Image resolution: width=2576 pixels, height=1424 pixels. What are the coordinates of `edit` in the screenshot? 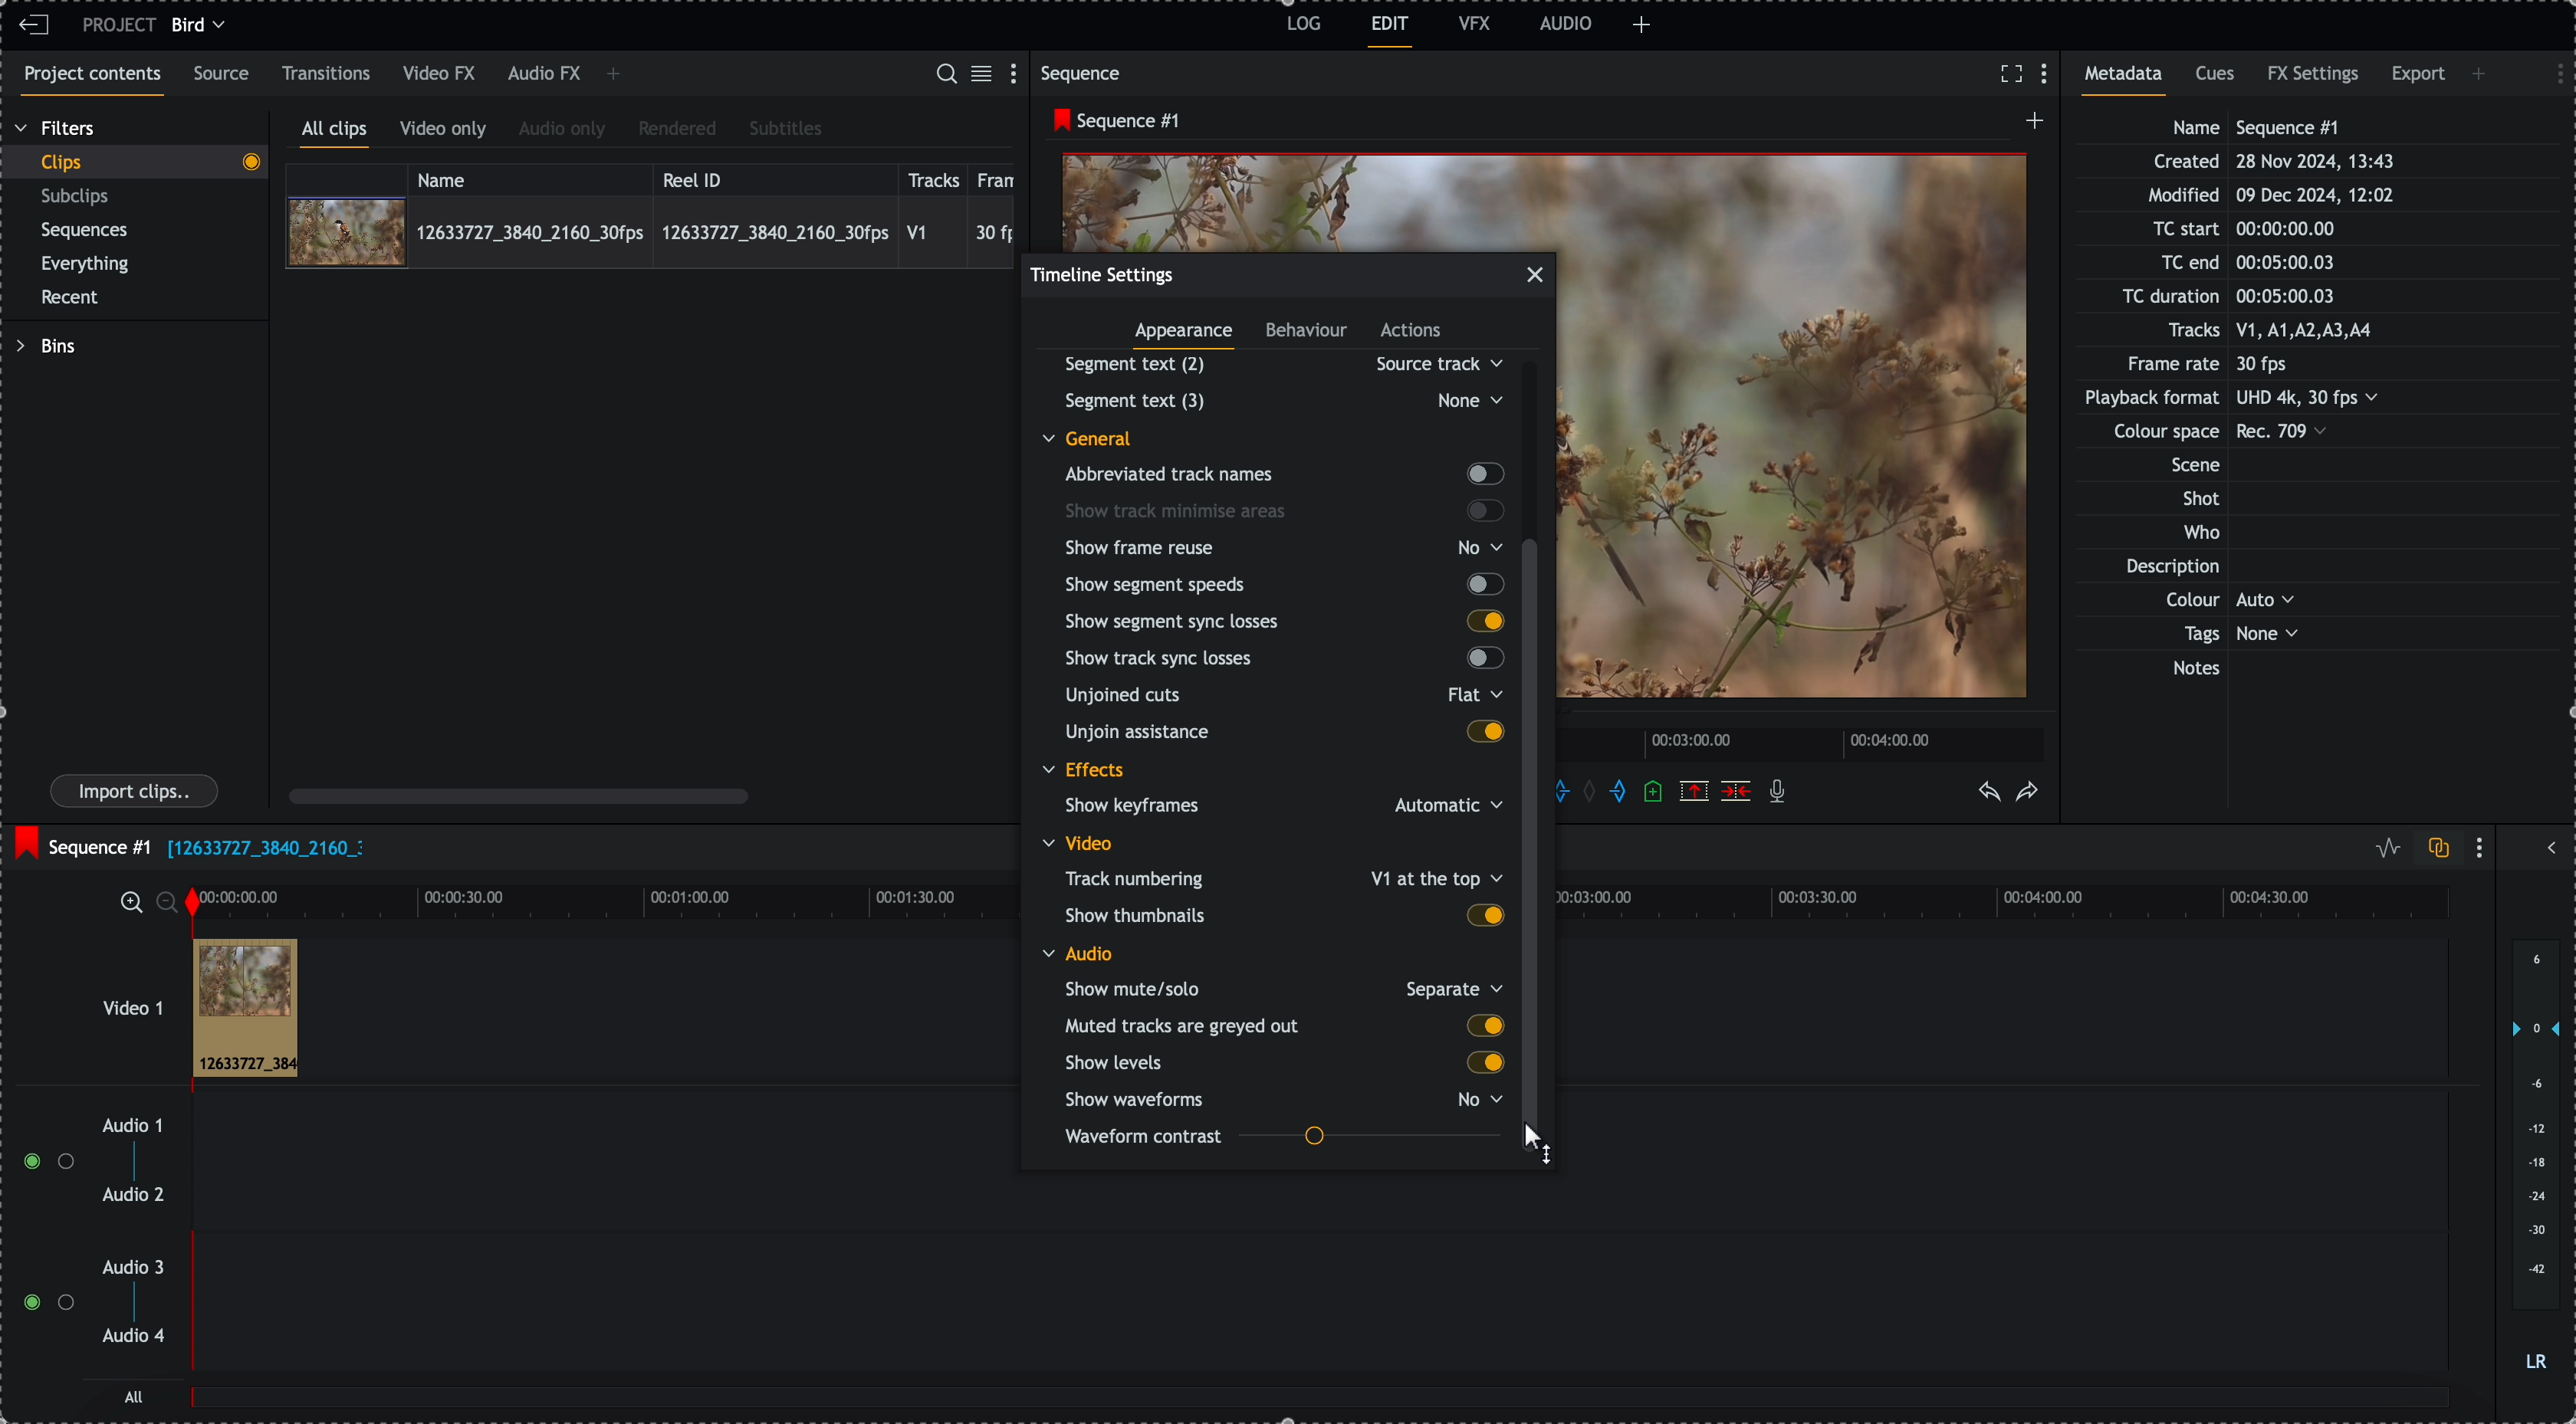 It's located at (1391, 32).